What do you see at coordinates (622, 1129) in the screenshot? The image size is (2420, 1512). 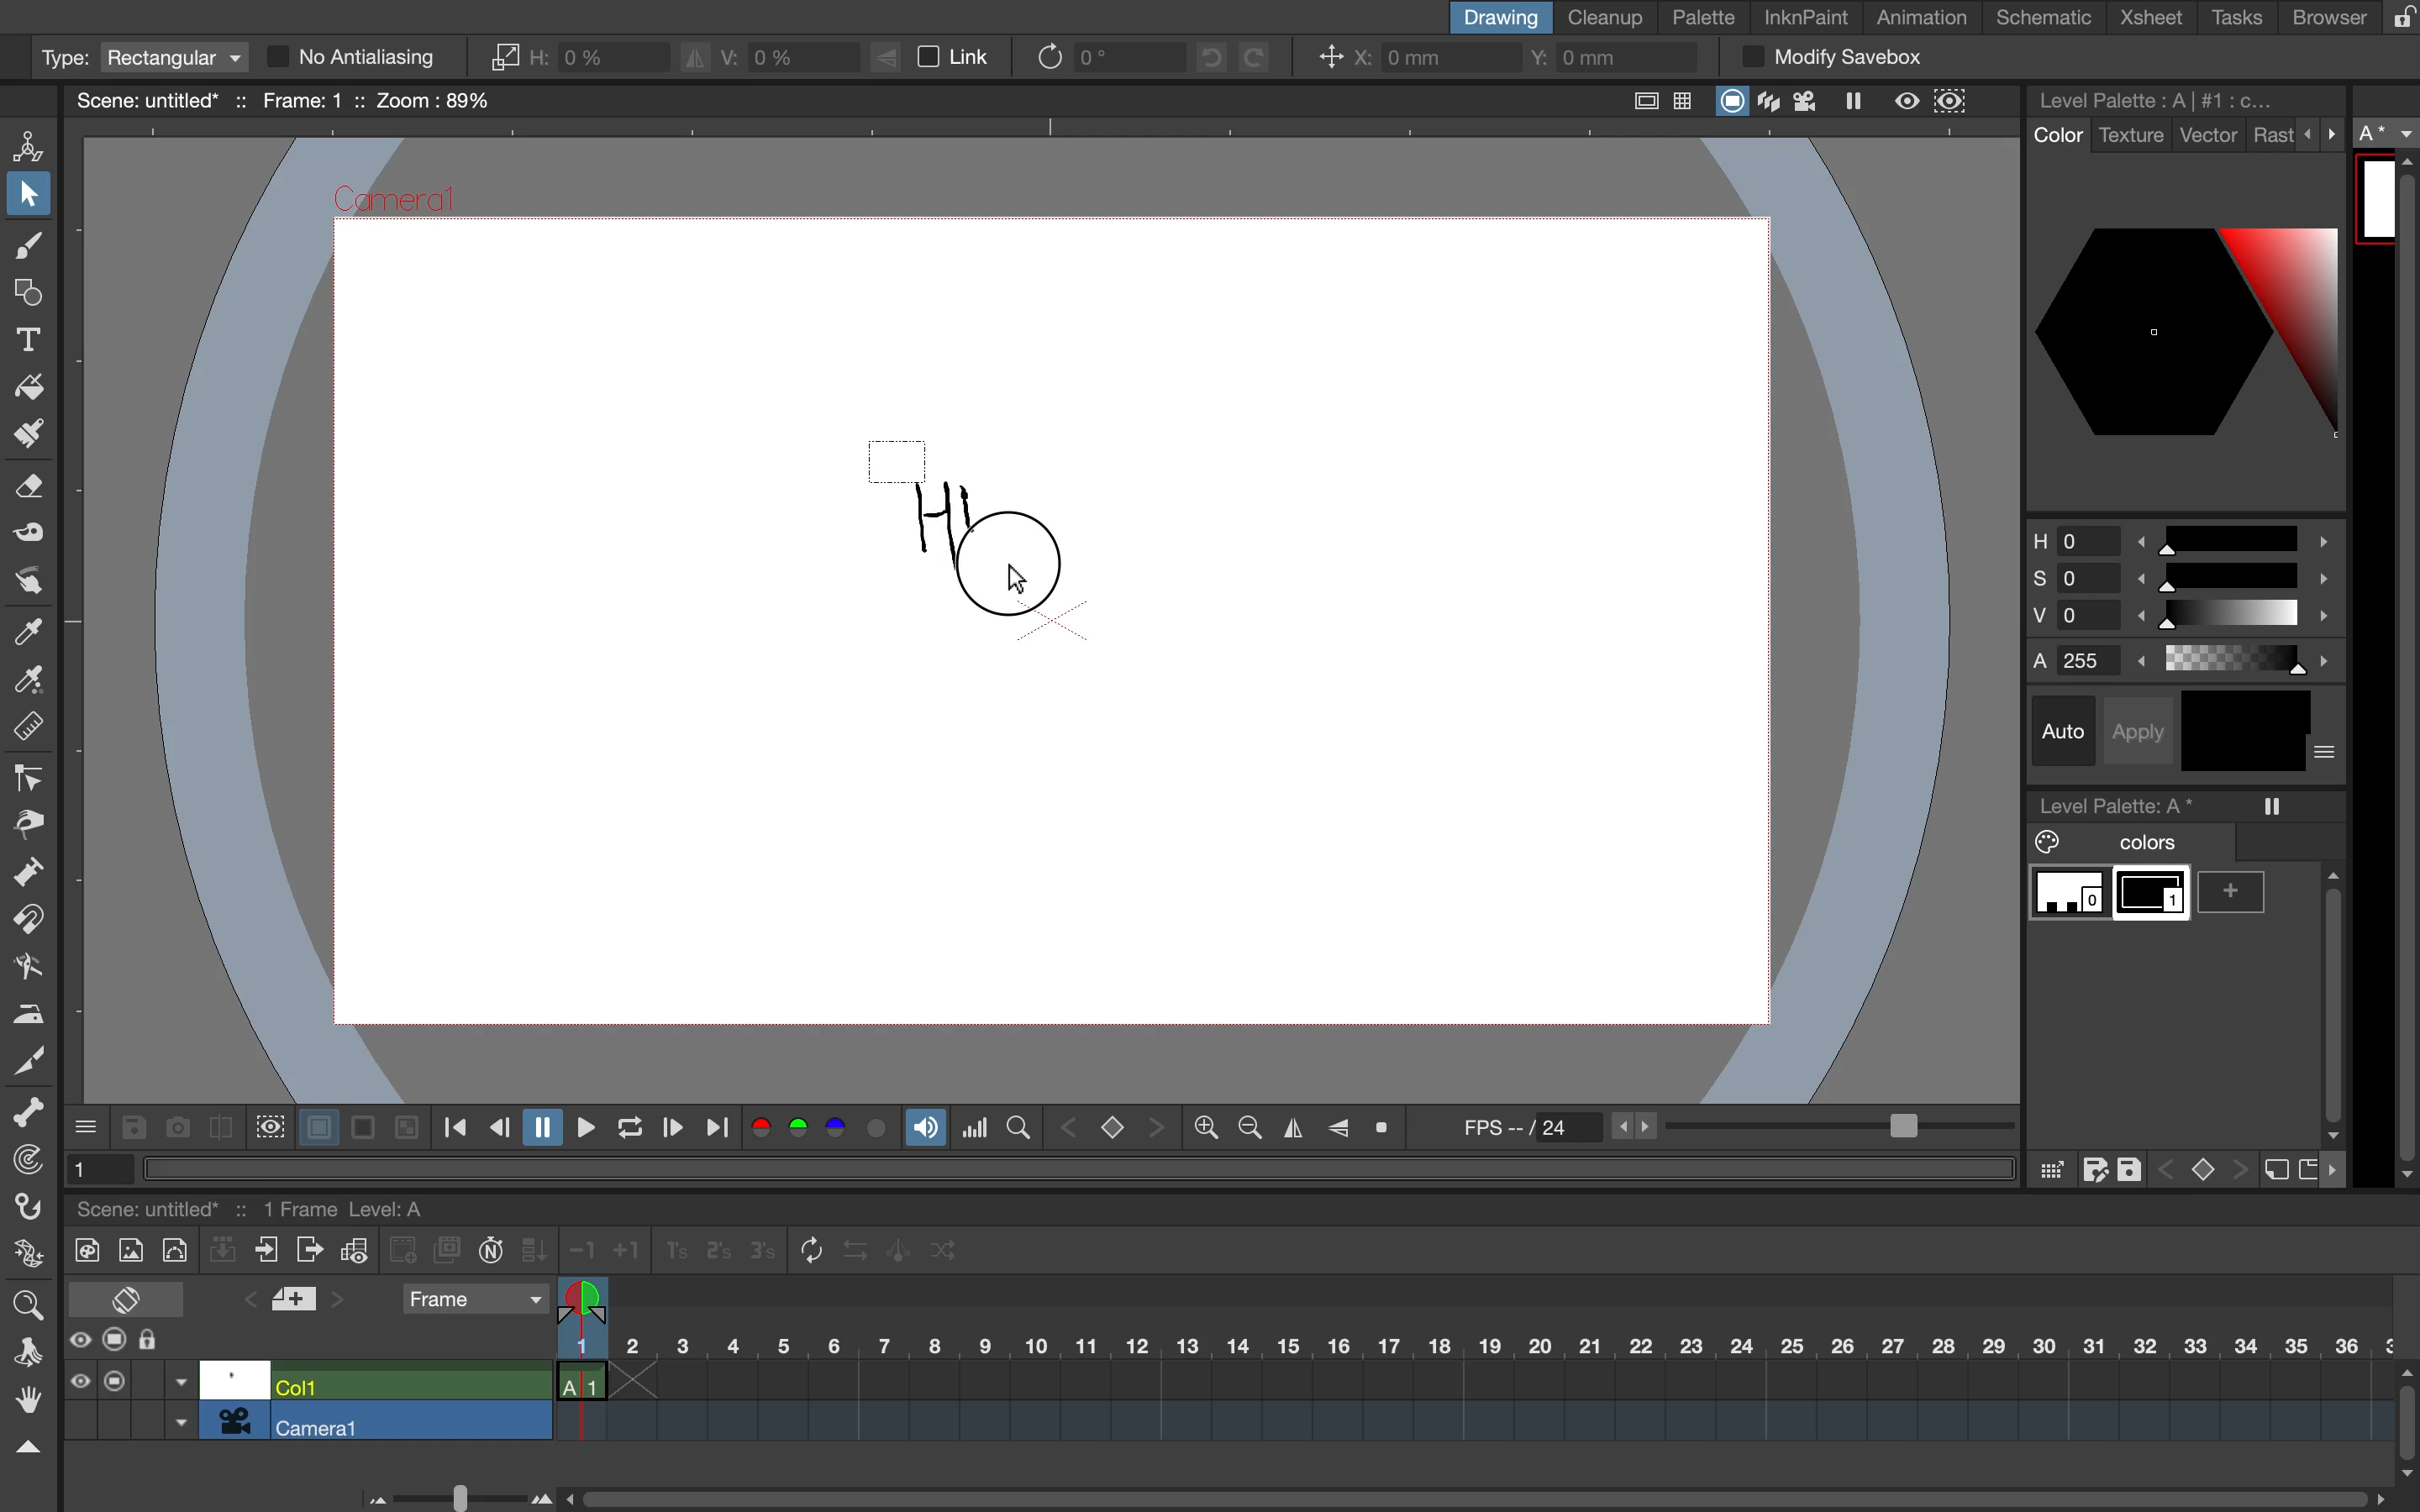 I see `loop` at bounding box center [622, 1129].